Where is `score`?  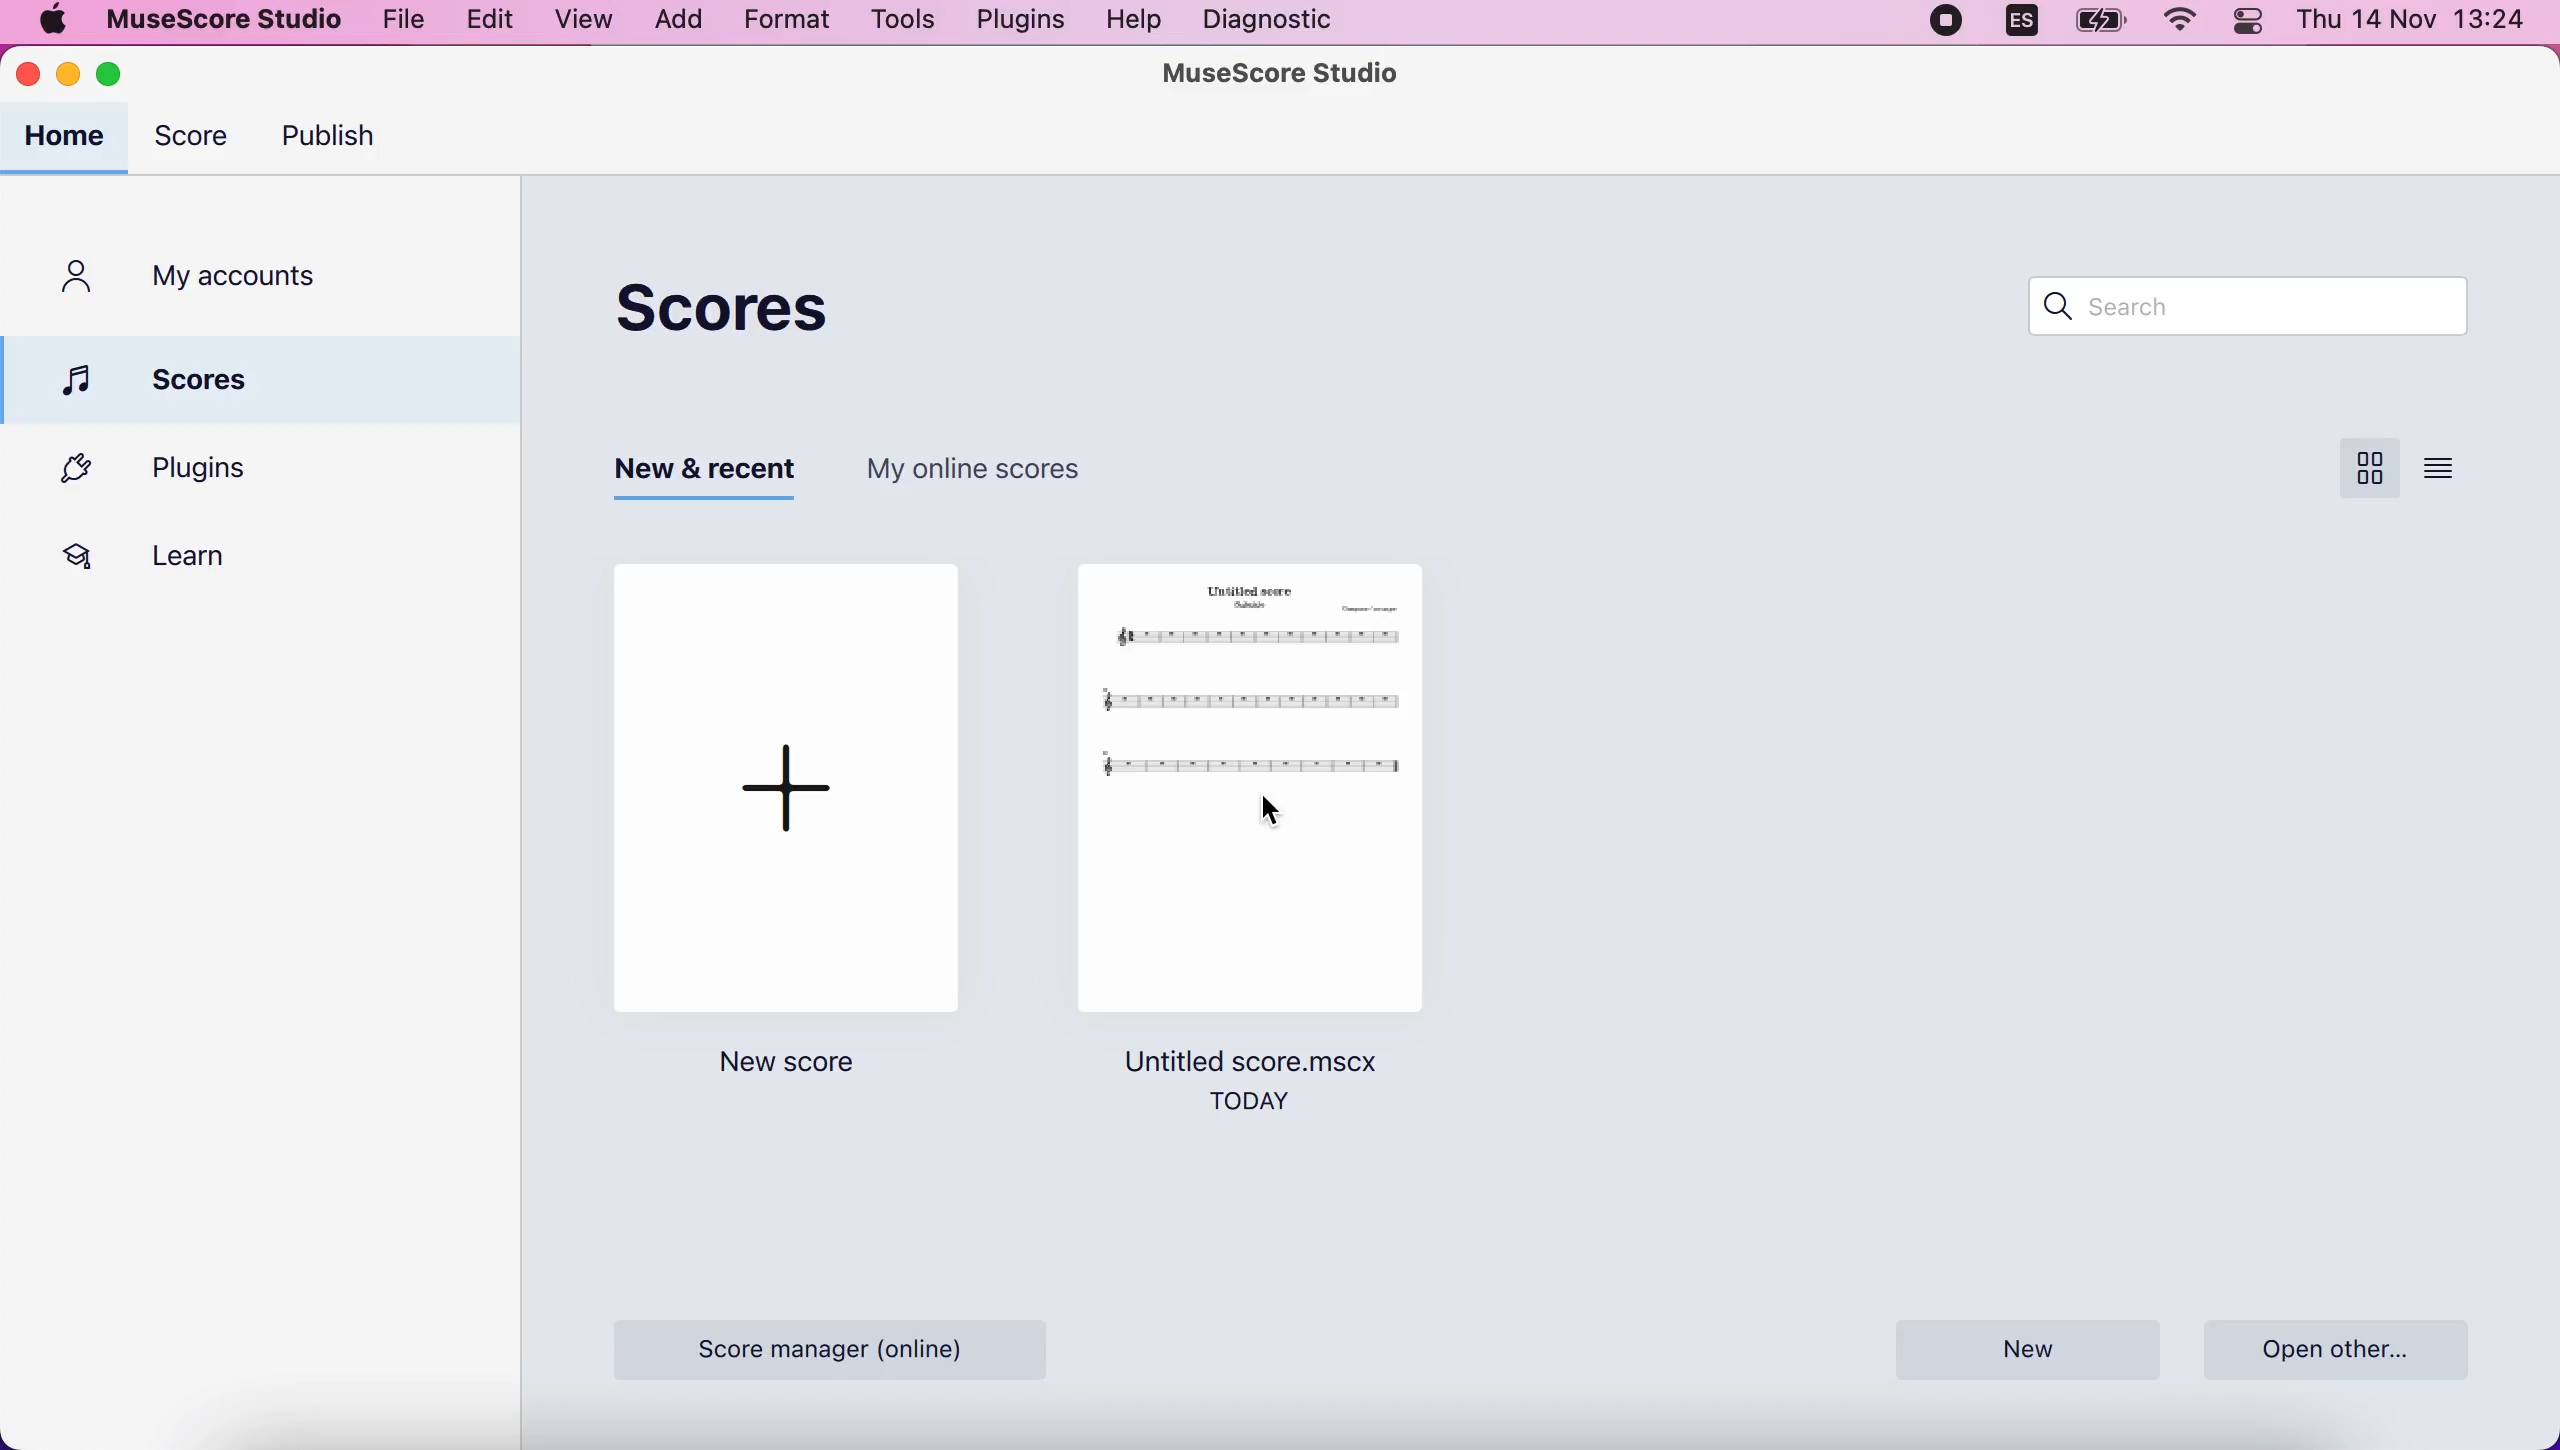
score is located at coordinates (192, 140).